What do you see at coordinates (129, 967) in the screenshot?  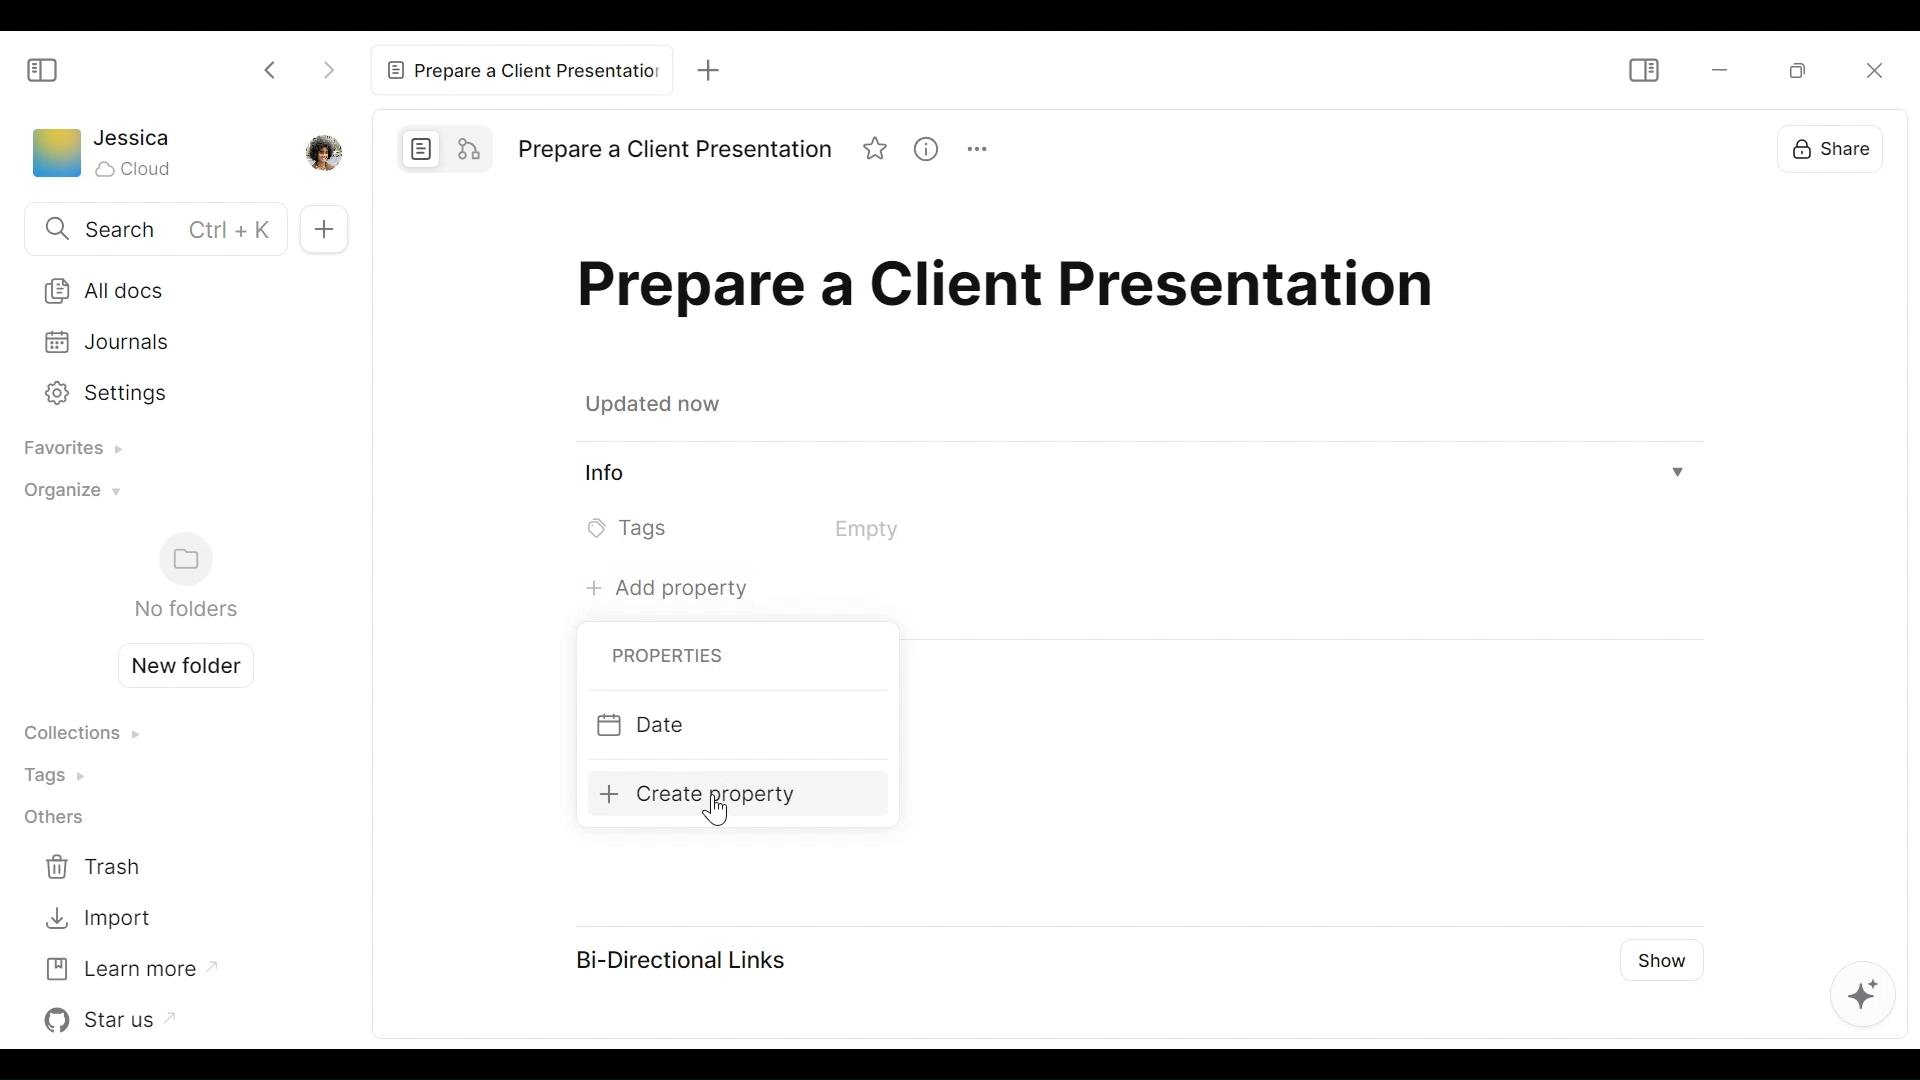 I see `Learn more` at bounding box center [129, 967].